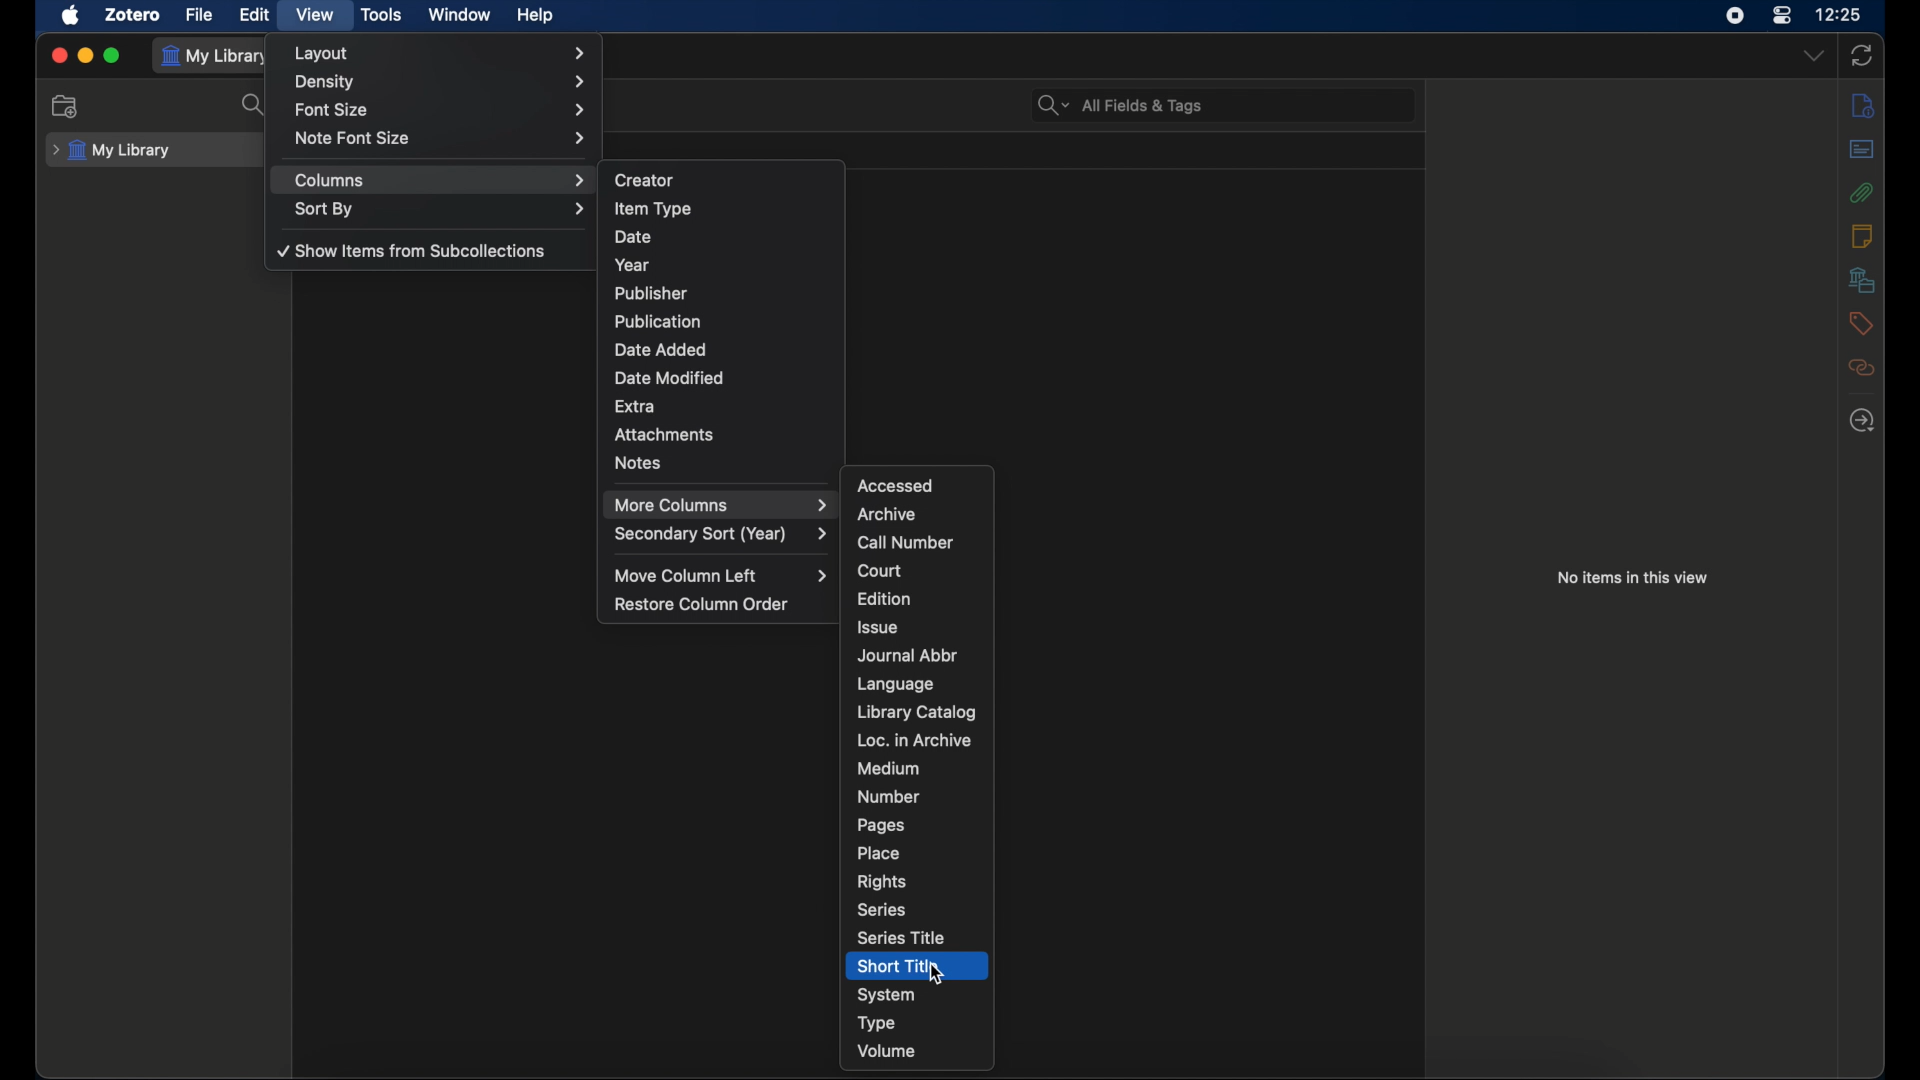 The image size is (1920, 1080). What do you see at coordinates (898, 486) in the screenshot?
I see `accessed` at bounding box center [898, 486].